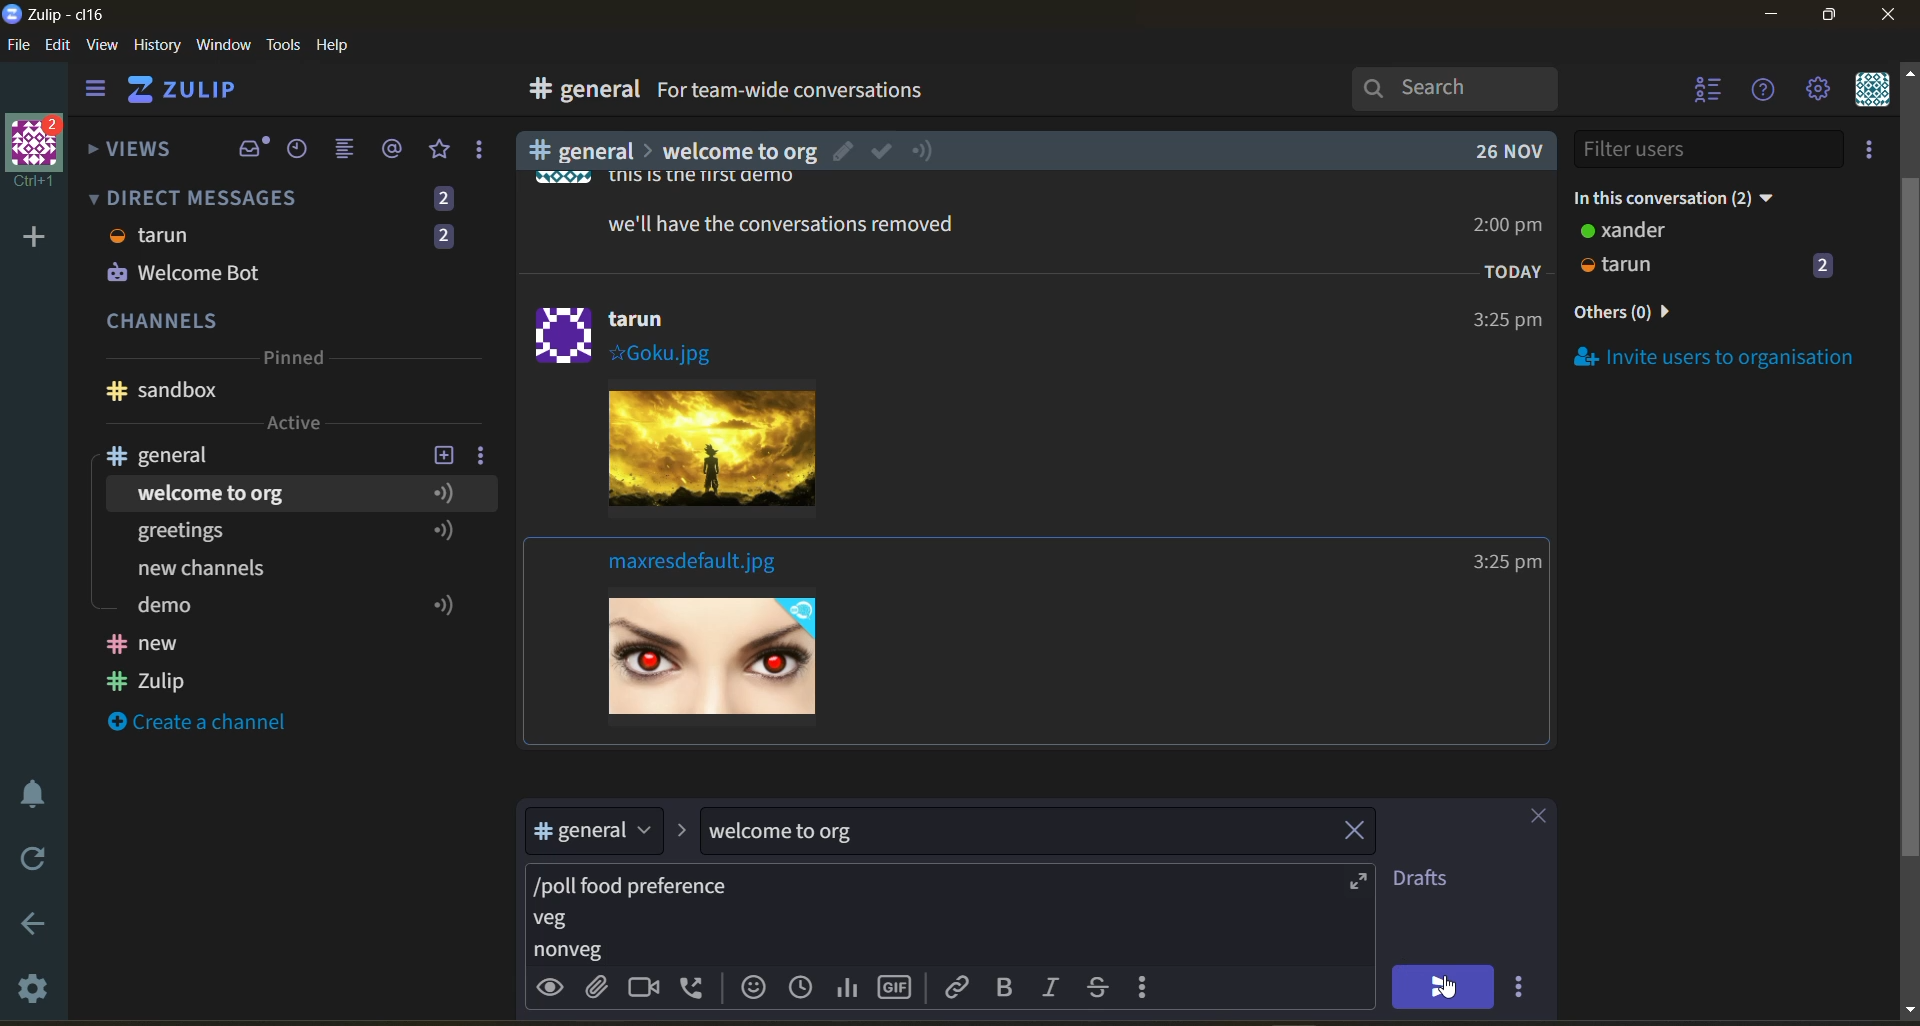  I want to click on topic, so click(801, 832).